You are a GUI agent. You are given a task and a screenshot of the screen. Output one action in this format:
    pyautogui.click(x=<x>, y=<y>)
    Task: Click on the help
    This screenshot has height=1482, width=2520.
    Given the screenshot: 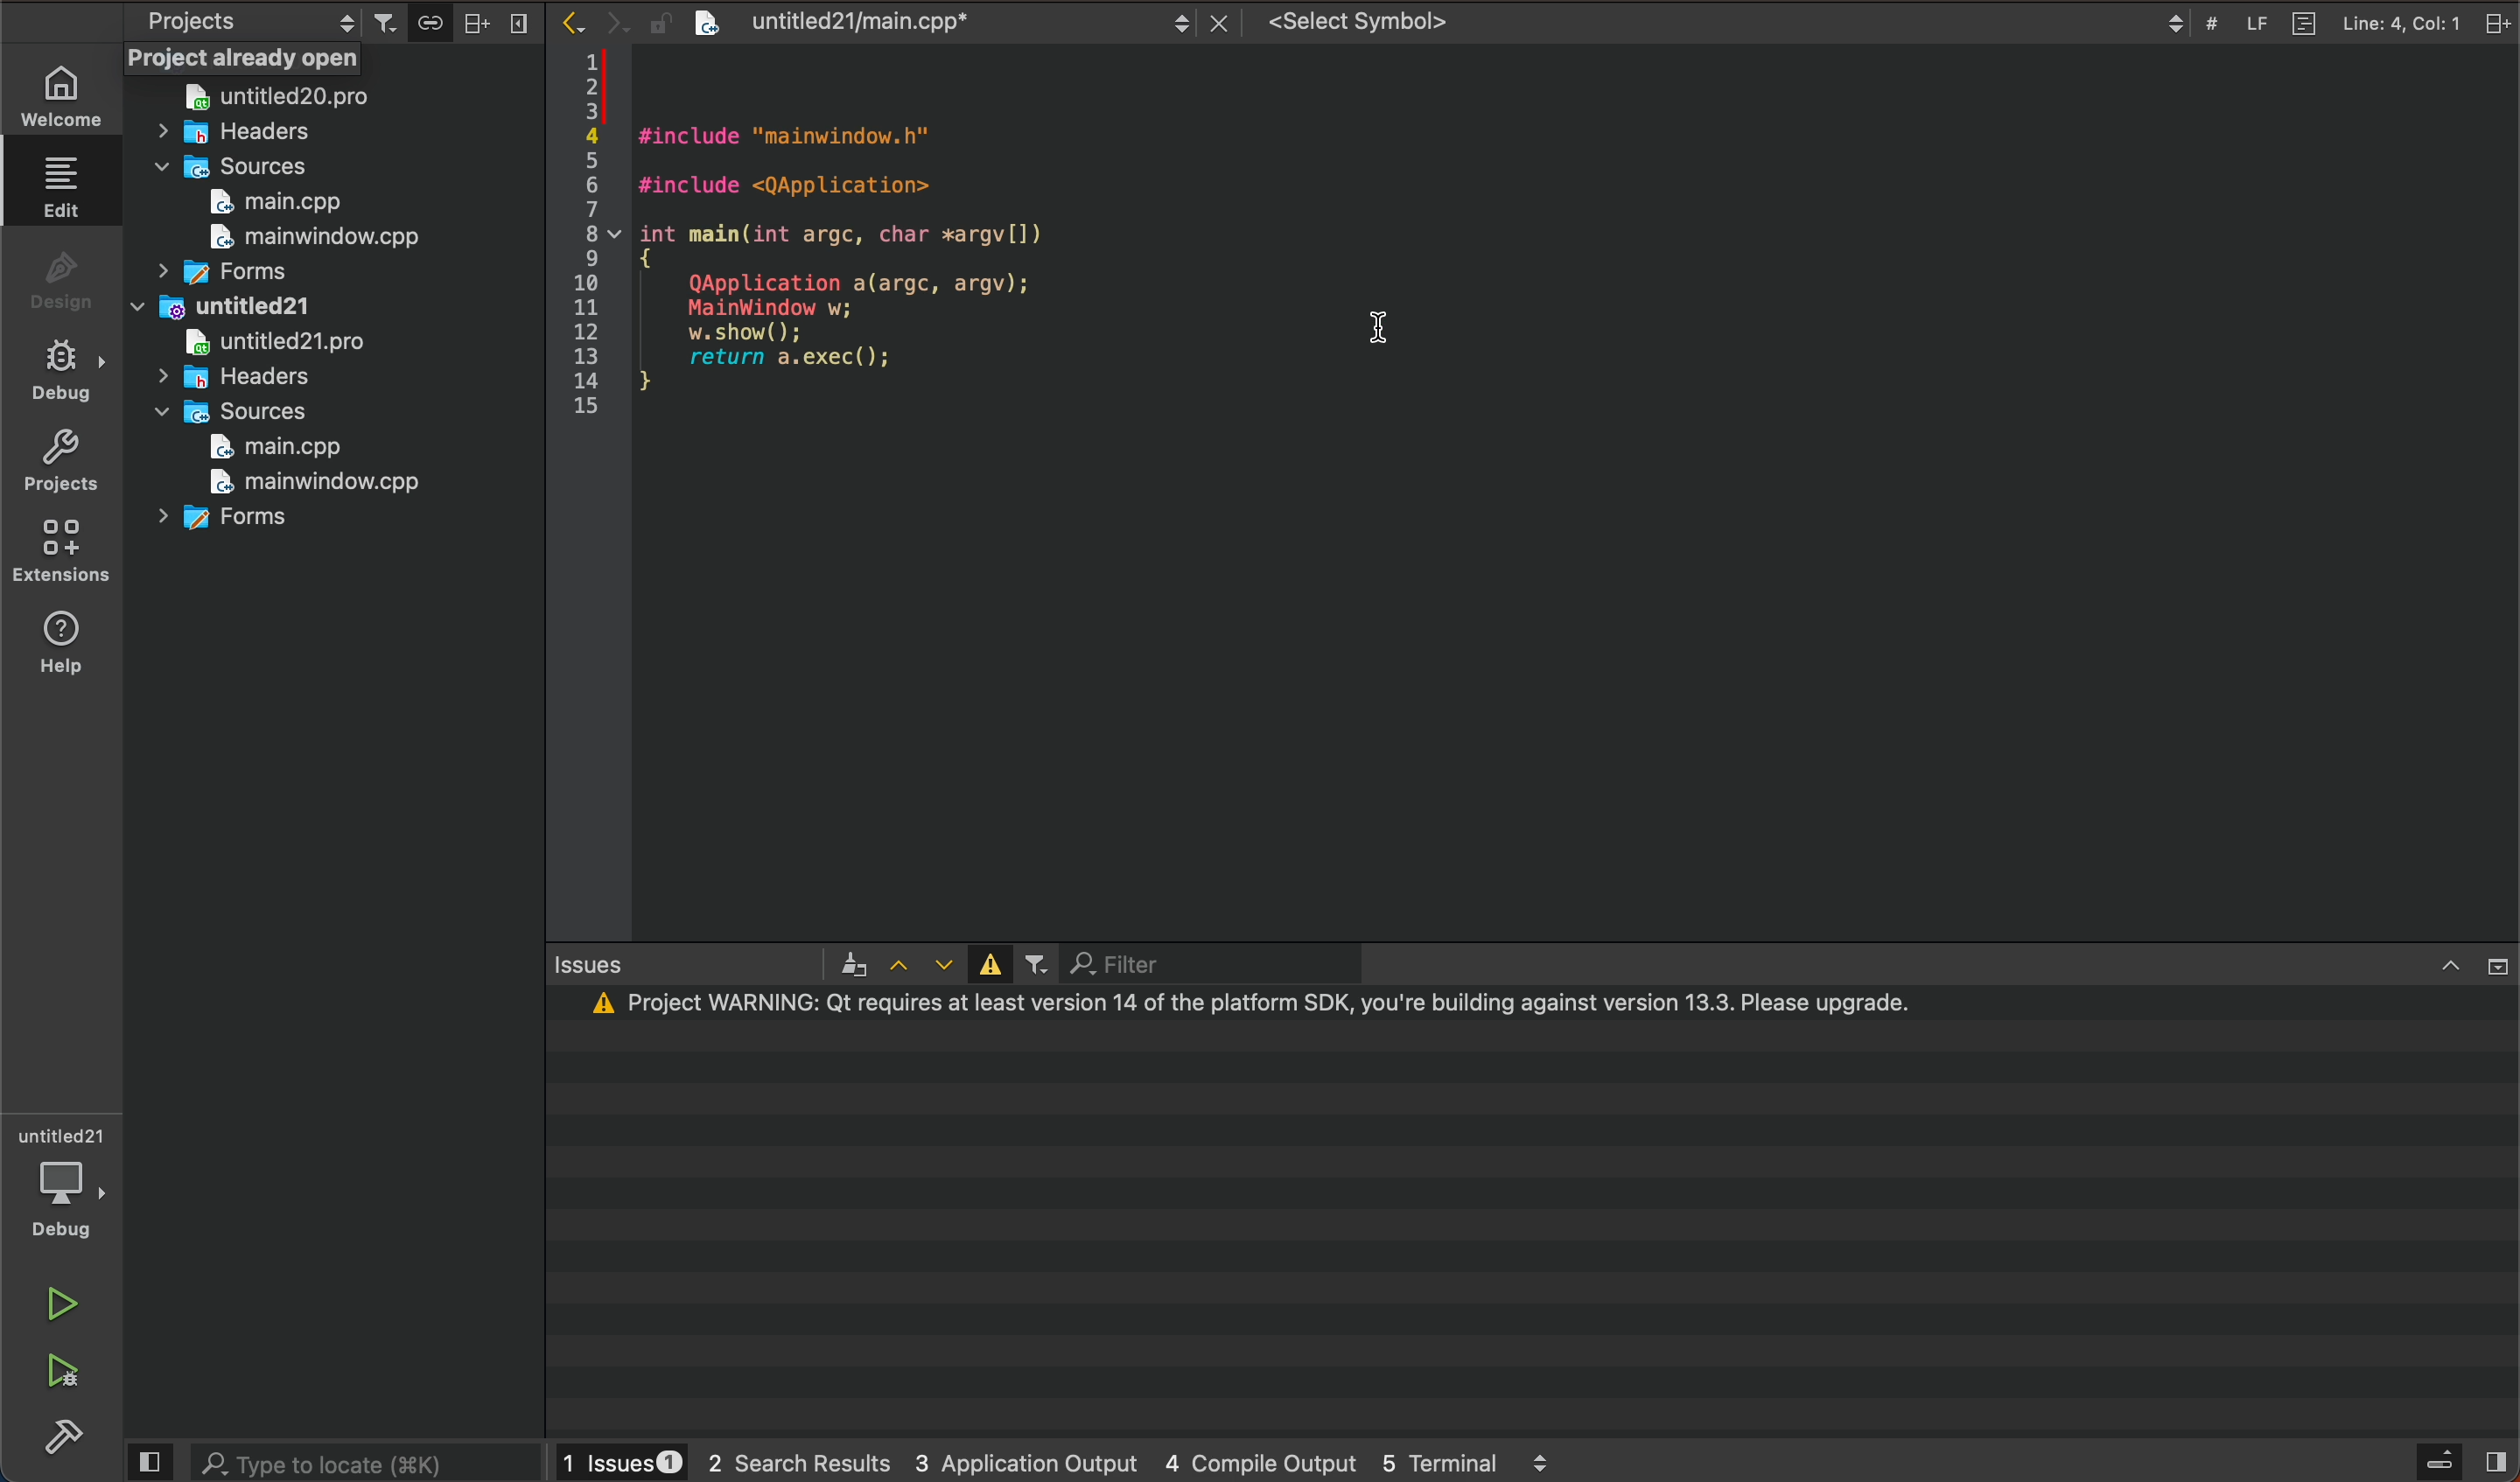 What is the action you would take?
    pyautogui.click(x=62, y=648)
    